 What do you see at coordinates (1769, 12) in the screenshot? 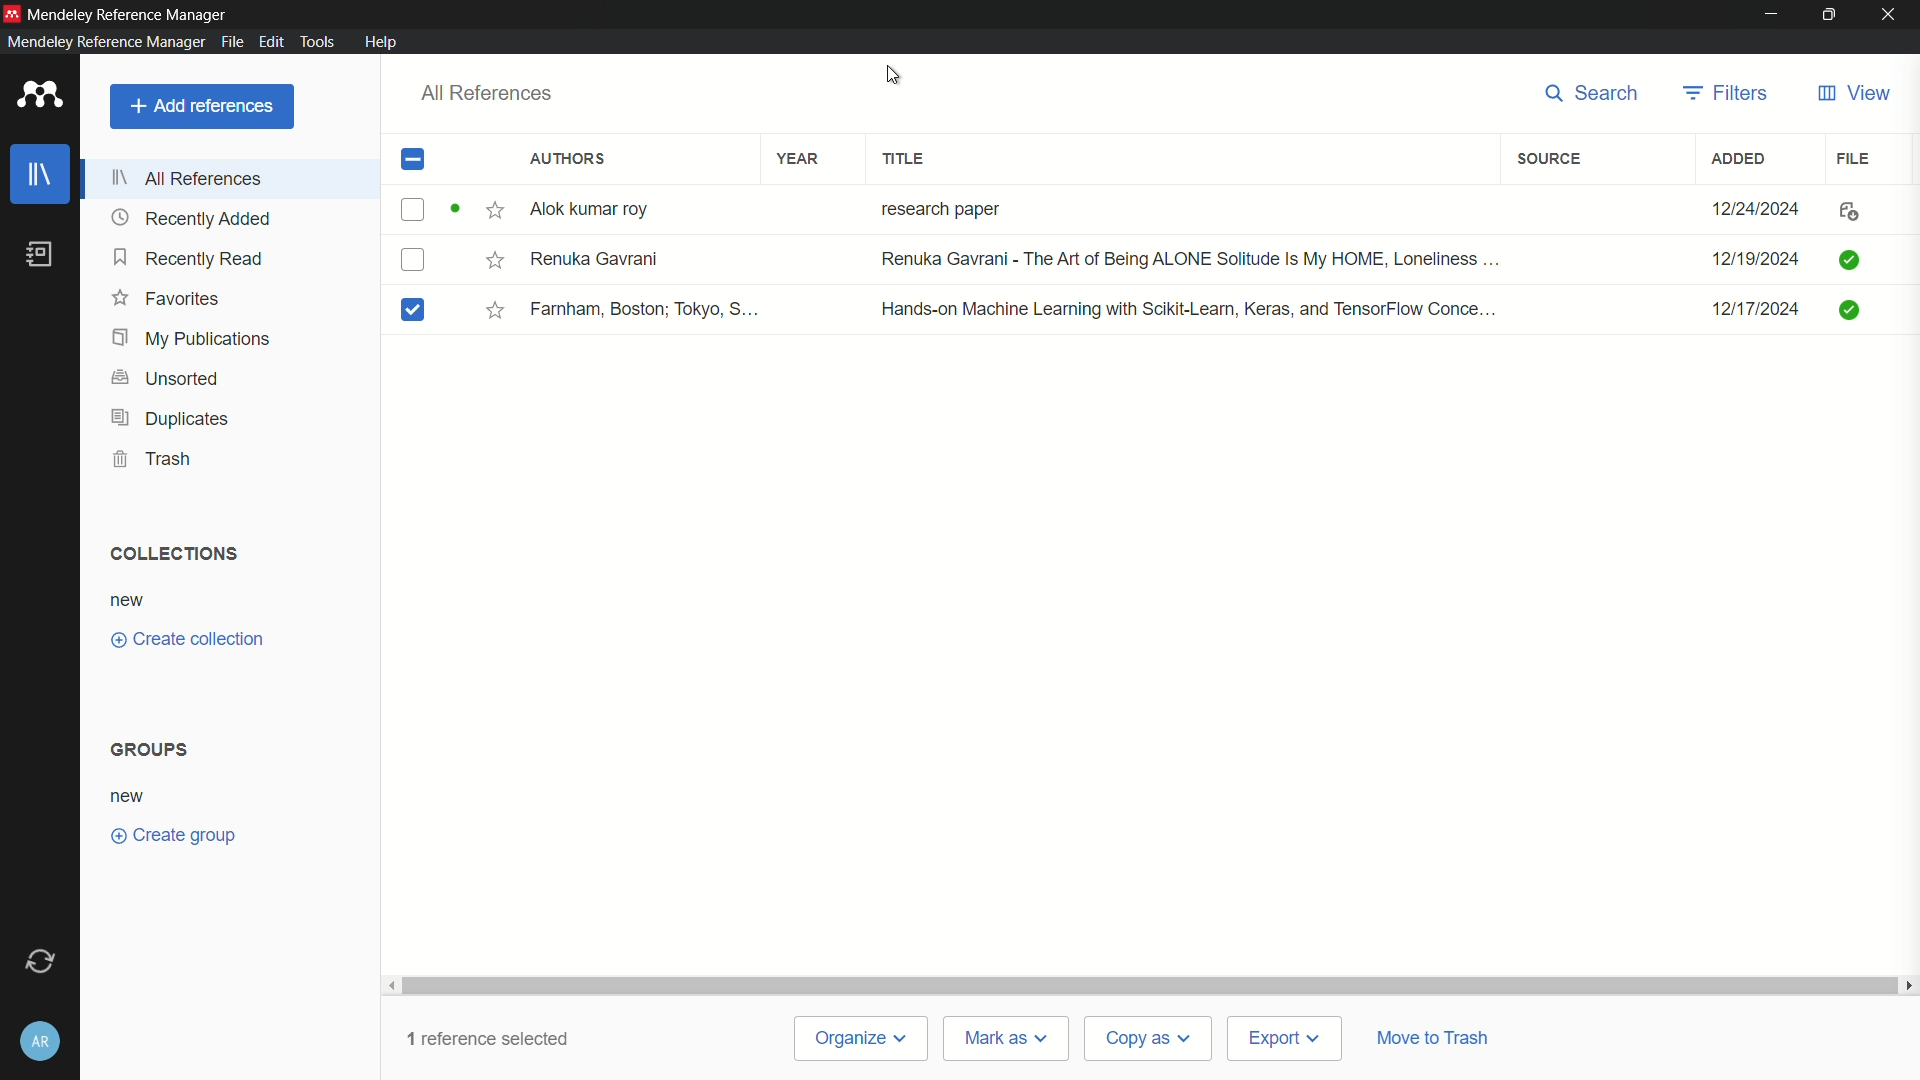
I see `minimize` at bounding box center [1769, 12].